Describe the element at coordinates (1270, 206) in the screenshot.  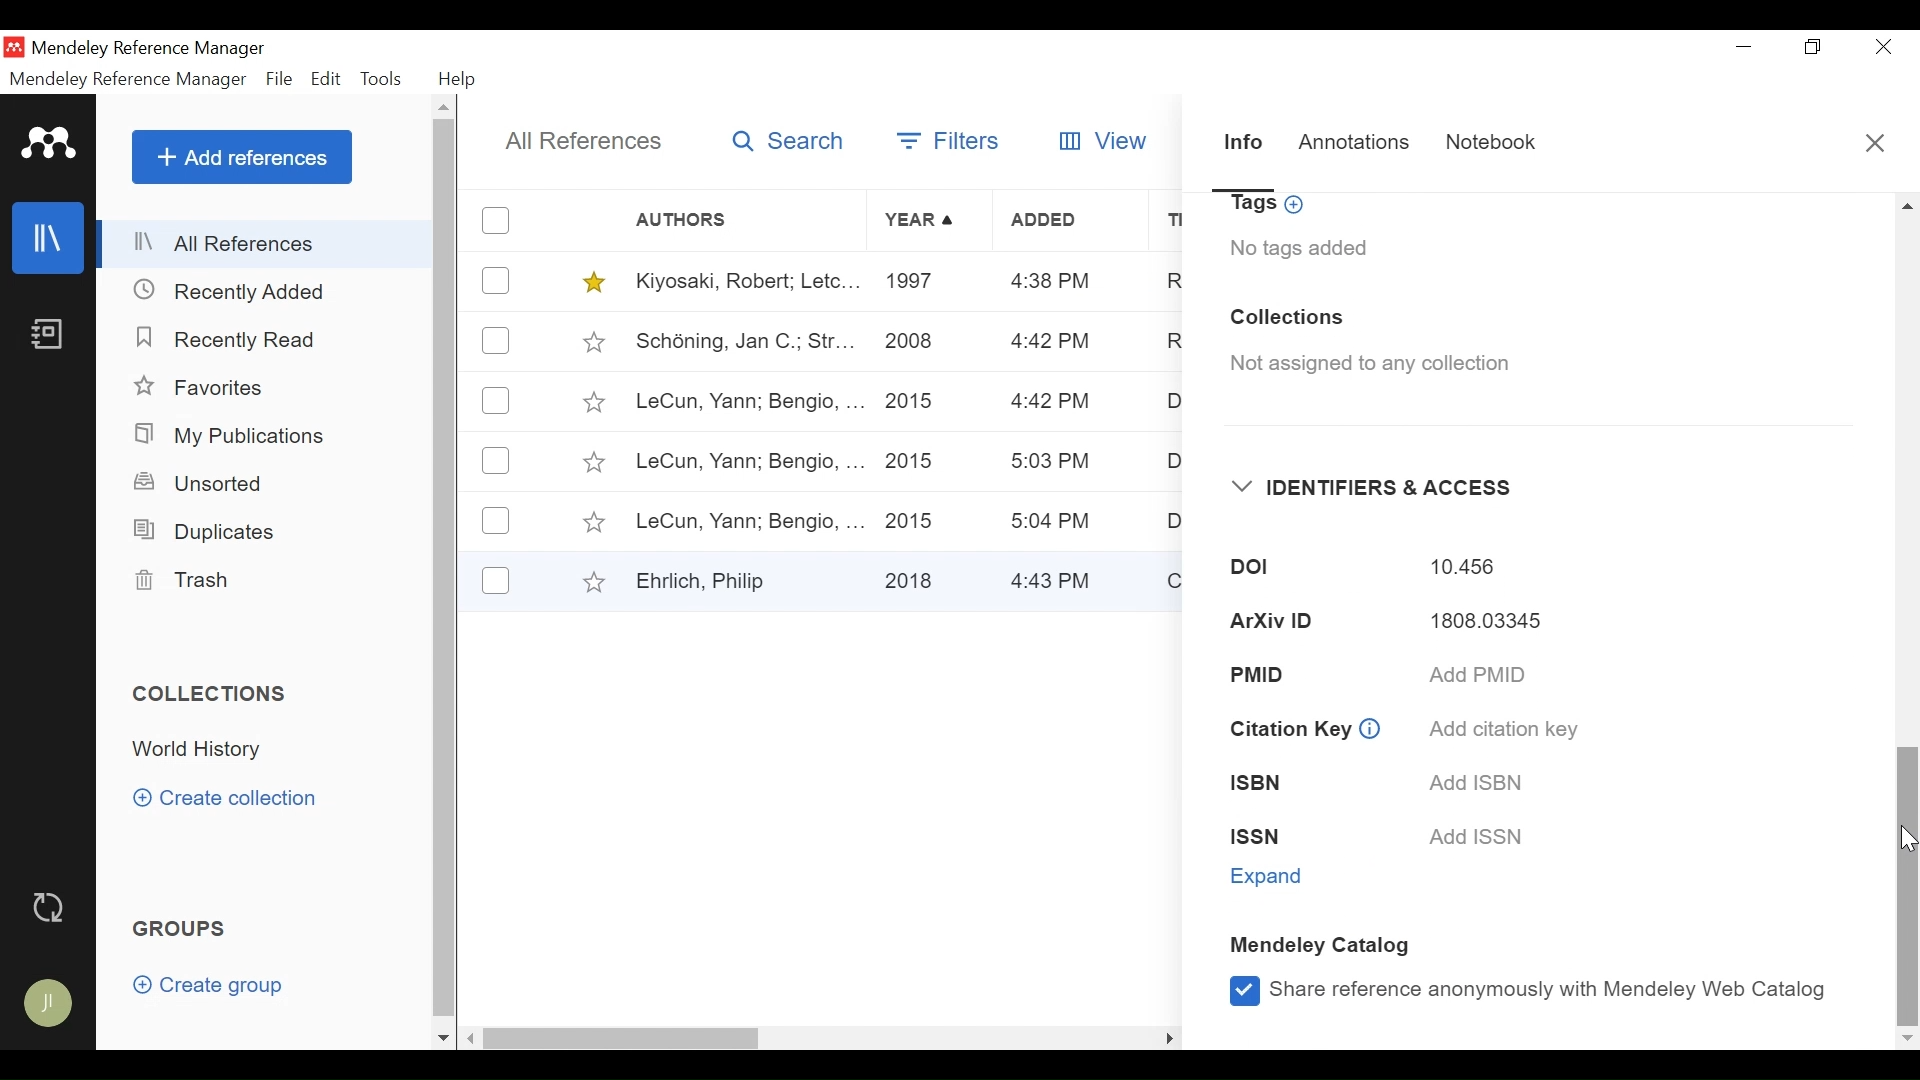
I see `Add Tags` at that location.